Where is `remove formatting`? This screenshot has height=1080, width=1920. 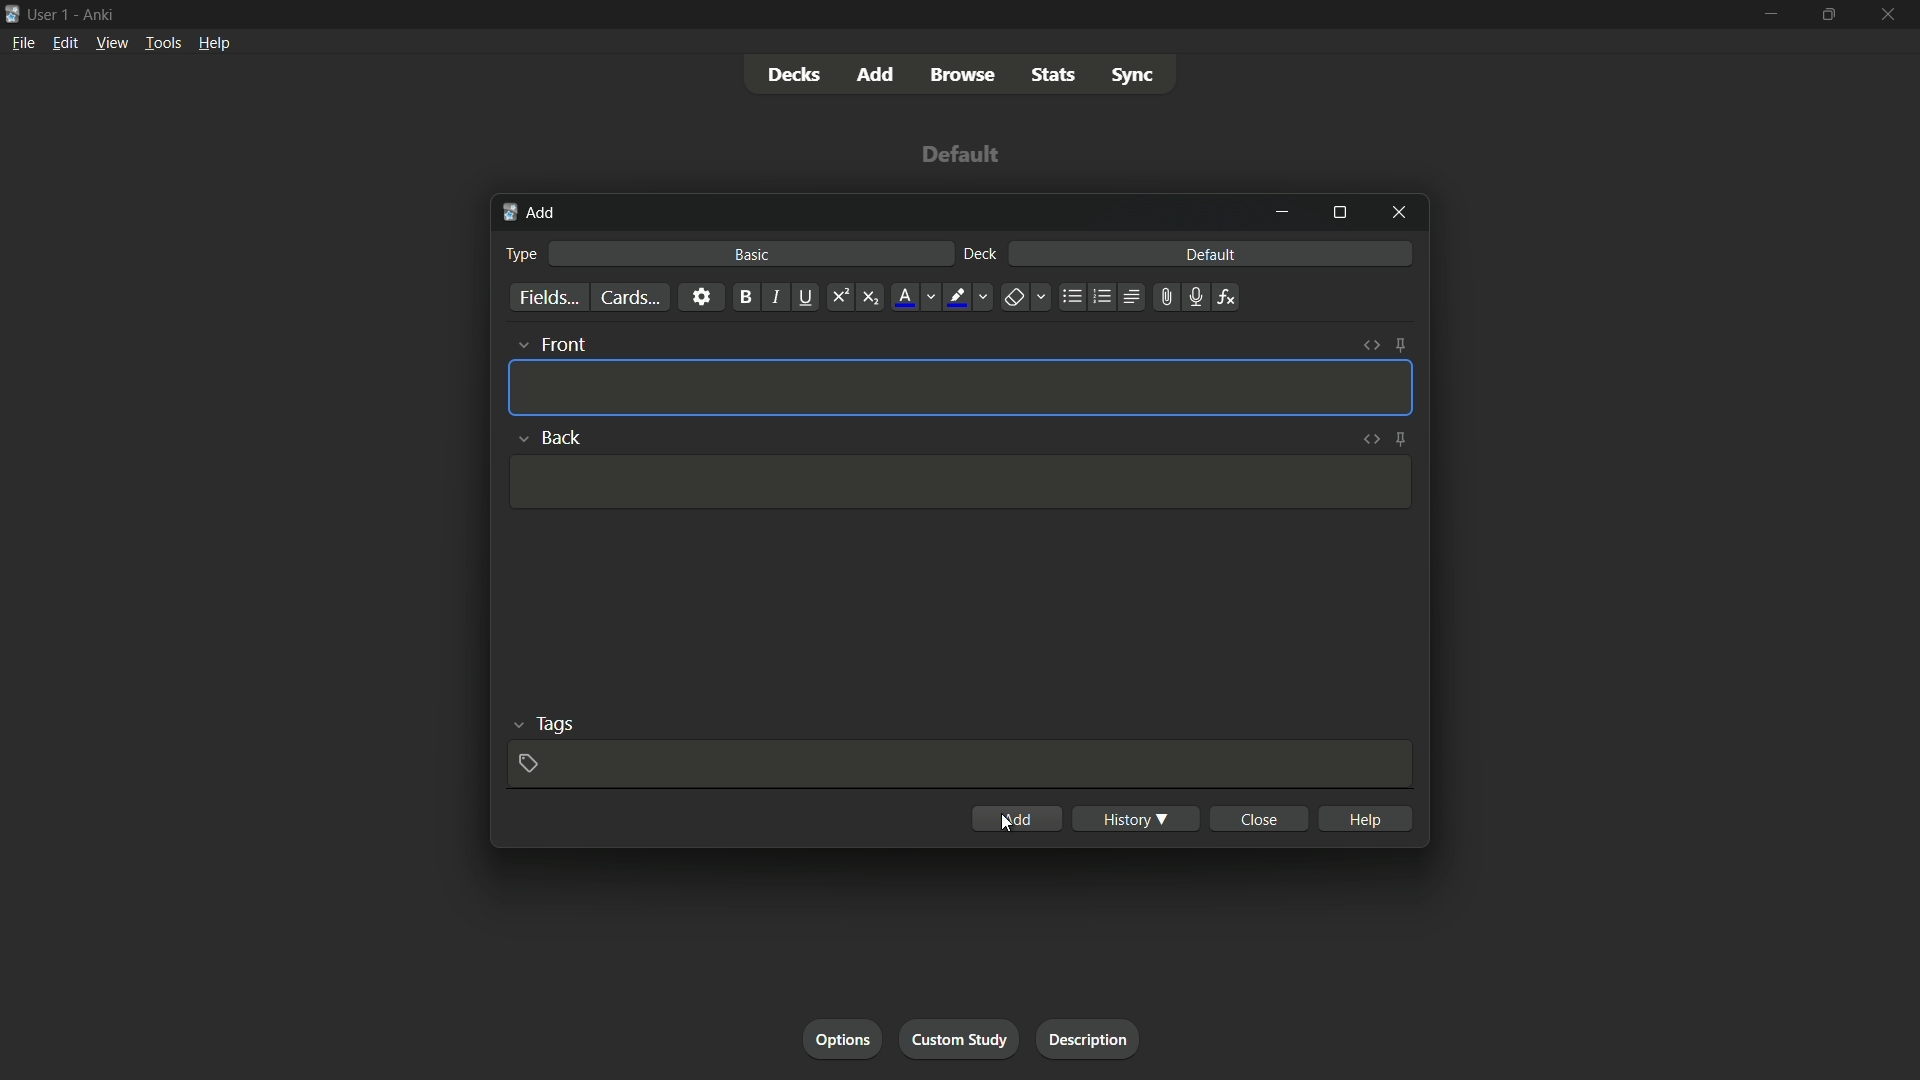
remove formatting is located at coordinates (1023, 297).